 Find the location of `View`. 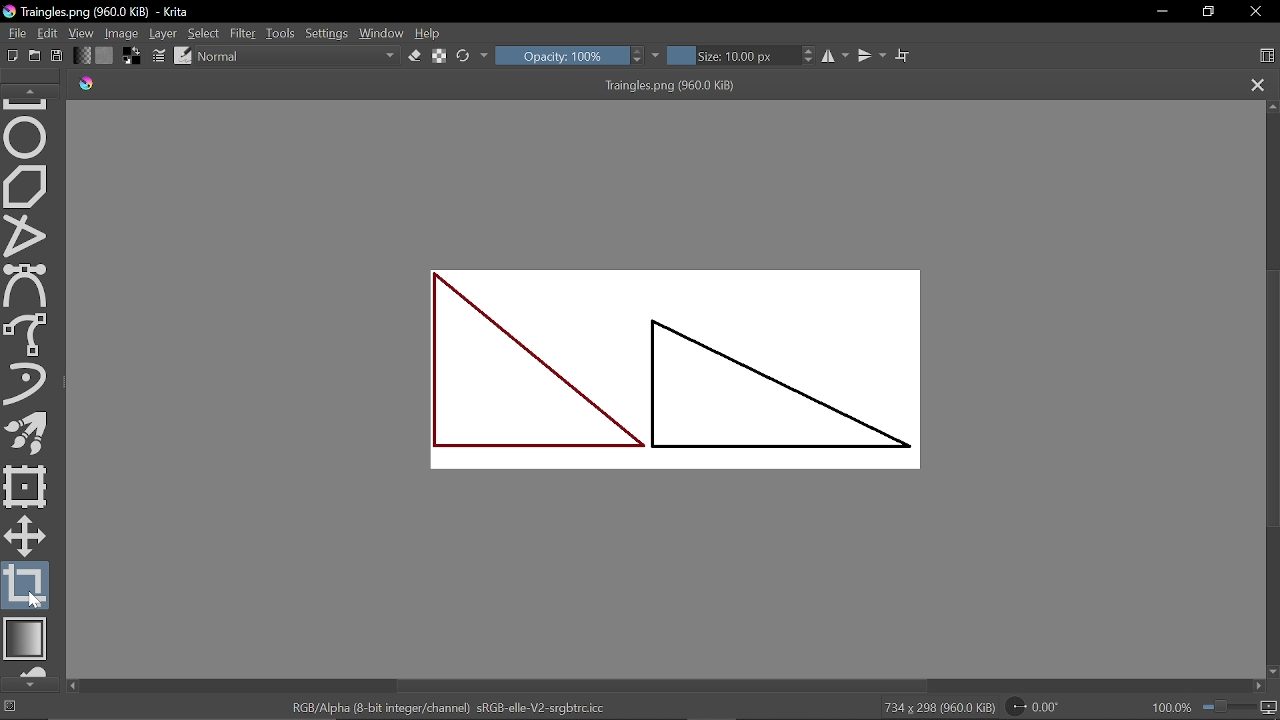

View is located at coordinates (82, 33).